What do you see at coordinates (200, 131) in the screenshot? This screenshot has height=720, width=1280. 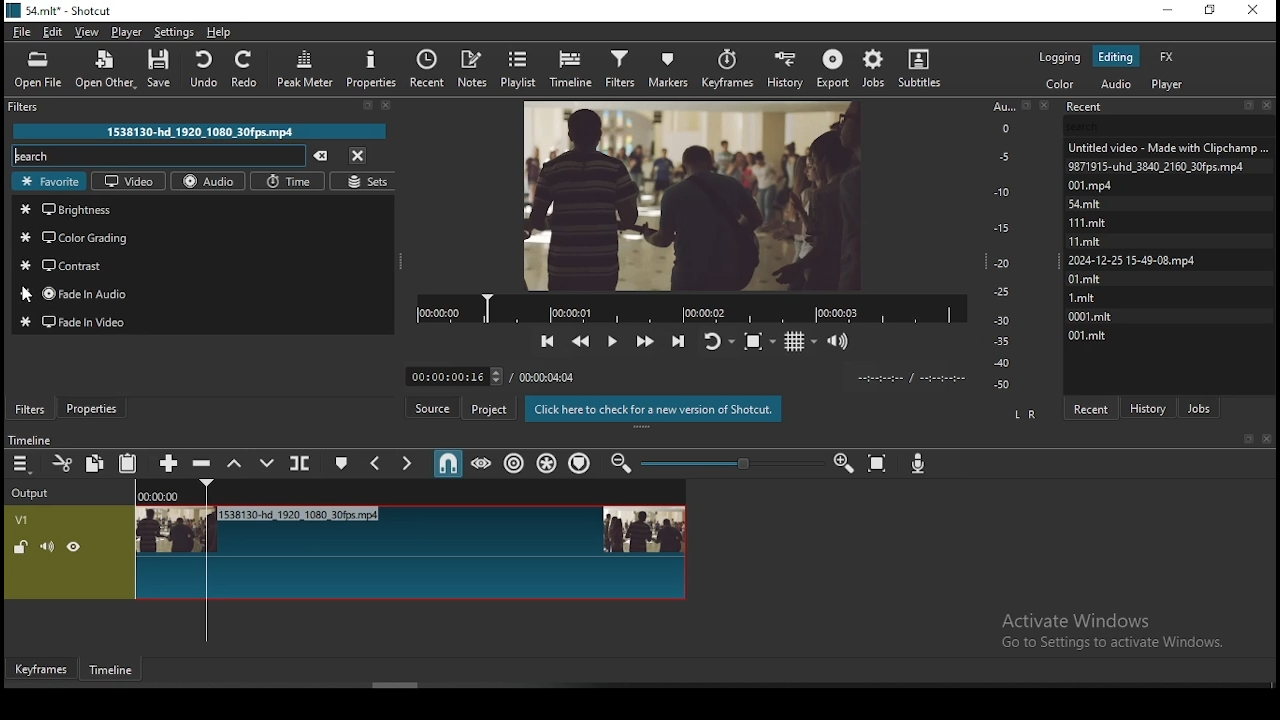 I see `1538130-hd 1920 1080 30fps.mpd` at bounding box center [200, 131].